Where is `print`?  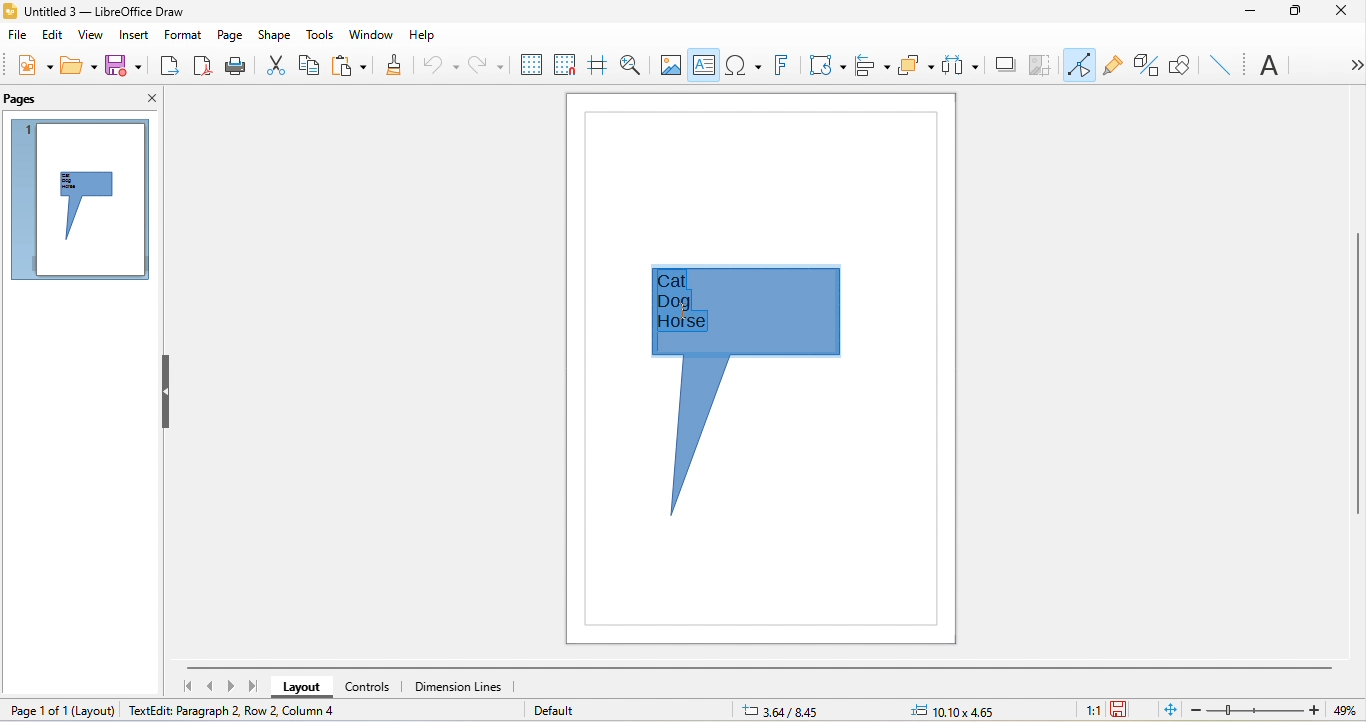 print is located at coordinates (236, 68).